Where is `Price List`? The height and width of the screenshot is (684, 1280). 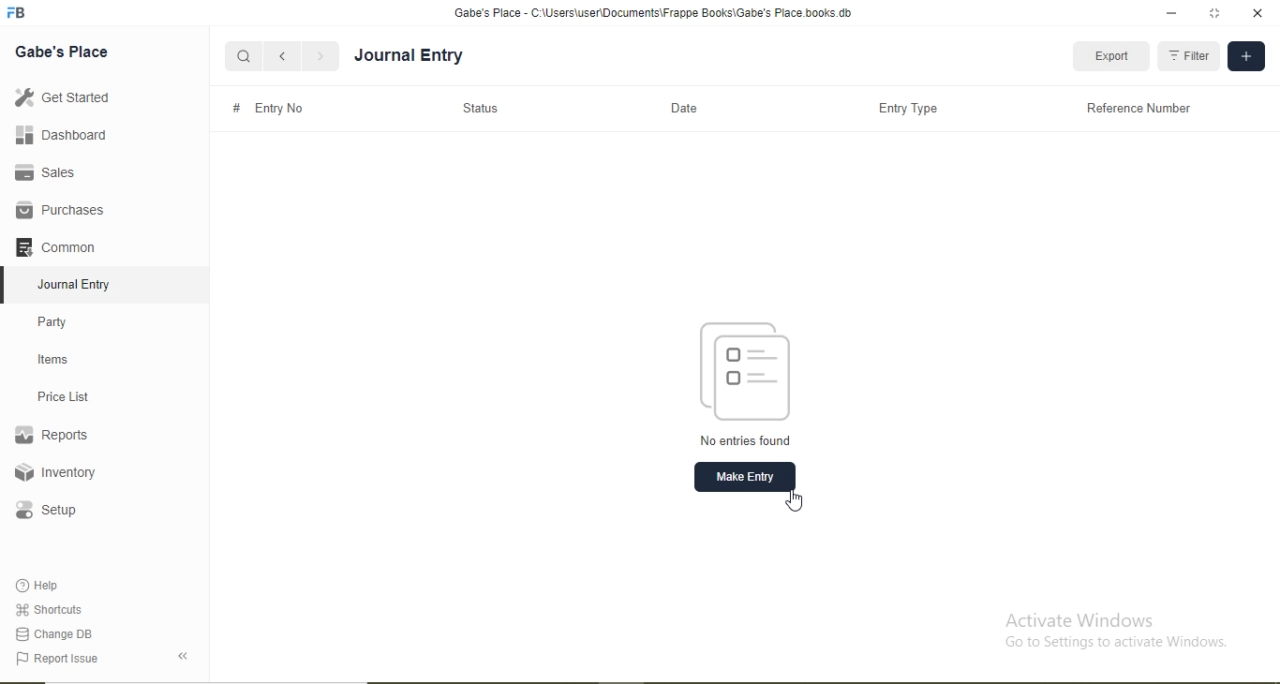
Price List is located at coordinates (62, 397).